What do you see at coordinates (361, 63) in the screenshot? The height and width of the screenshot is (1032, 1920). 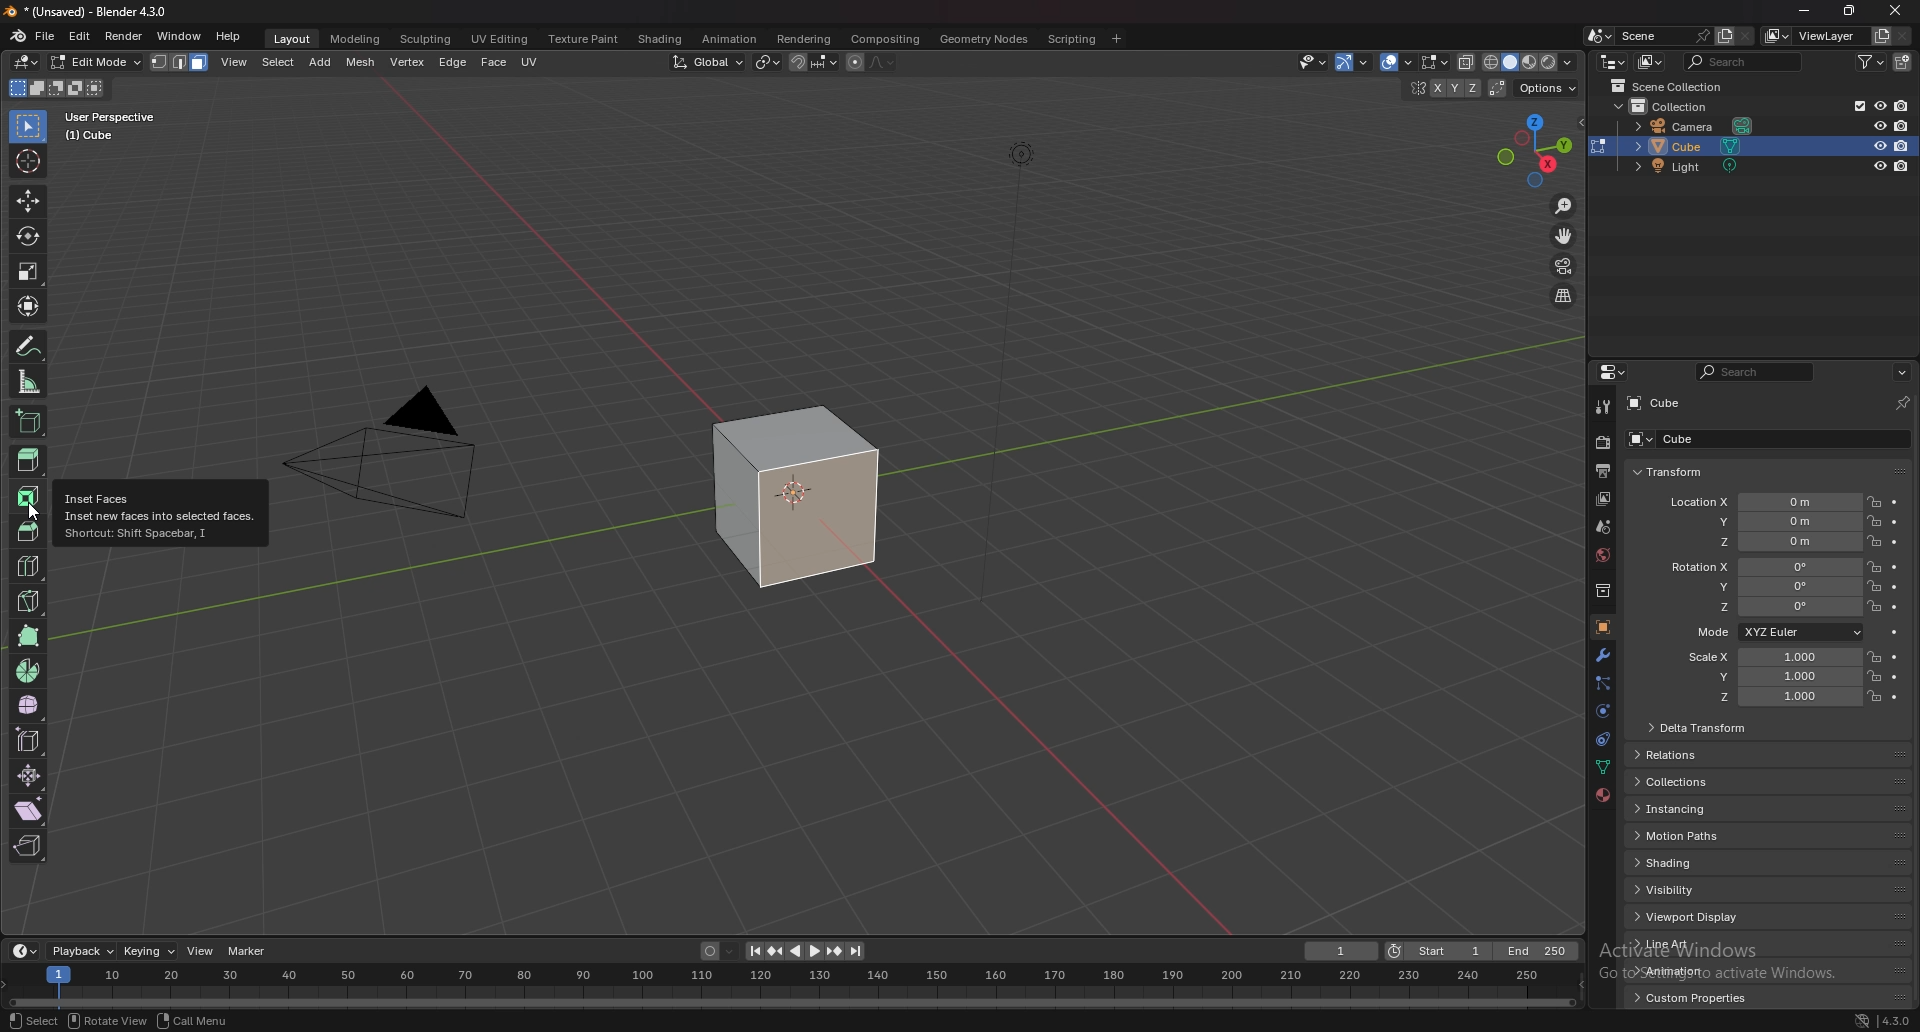 I see `mesh` at bounding box center [361, 63].